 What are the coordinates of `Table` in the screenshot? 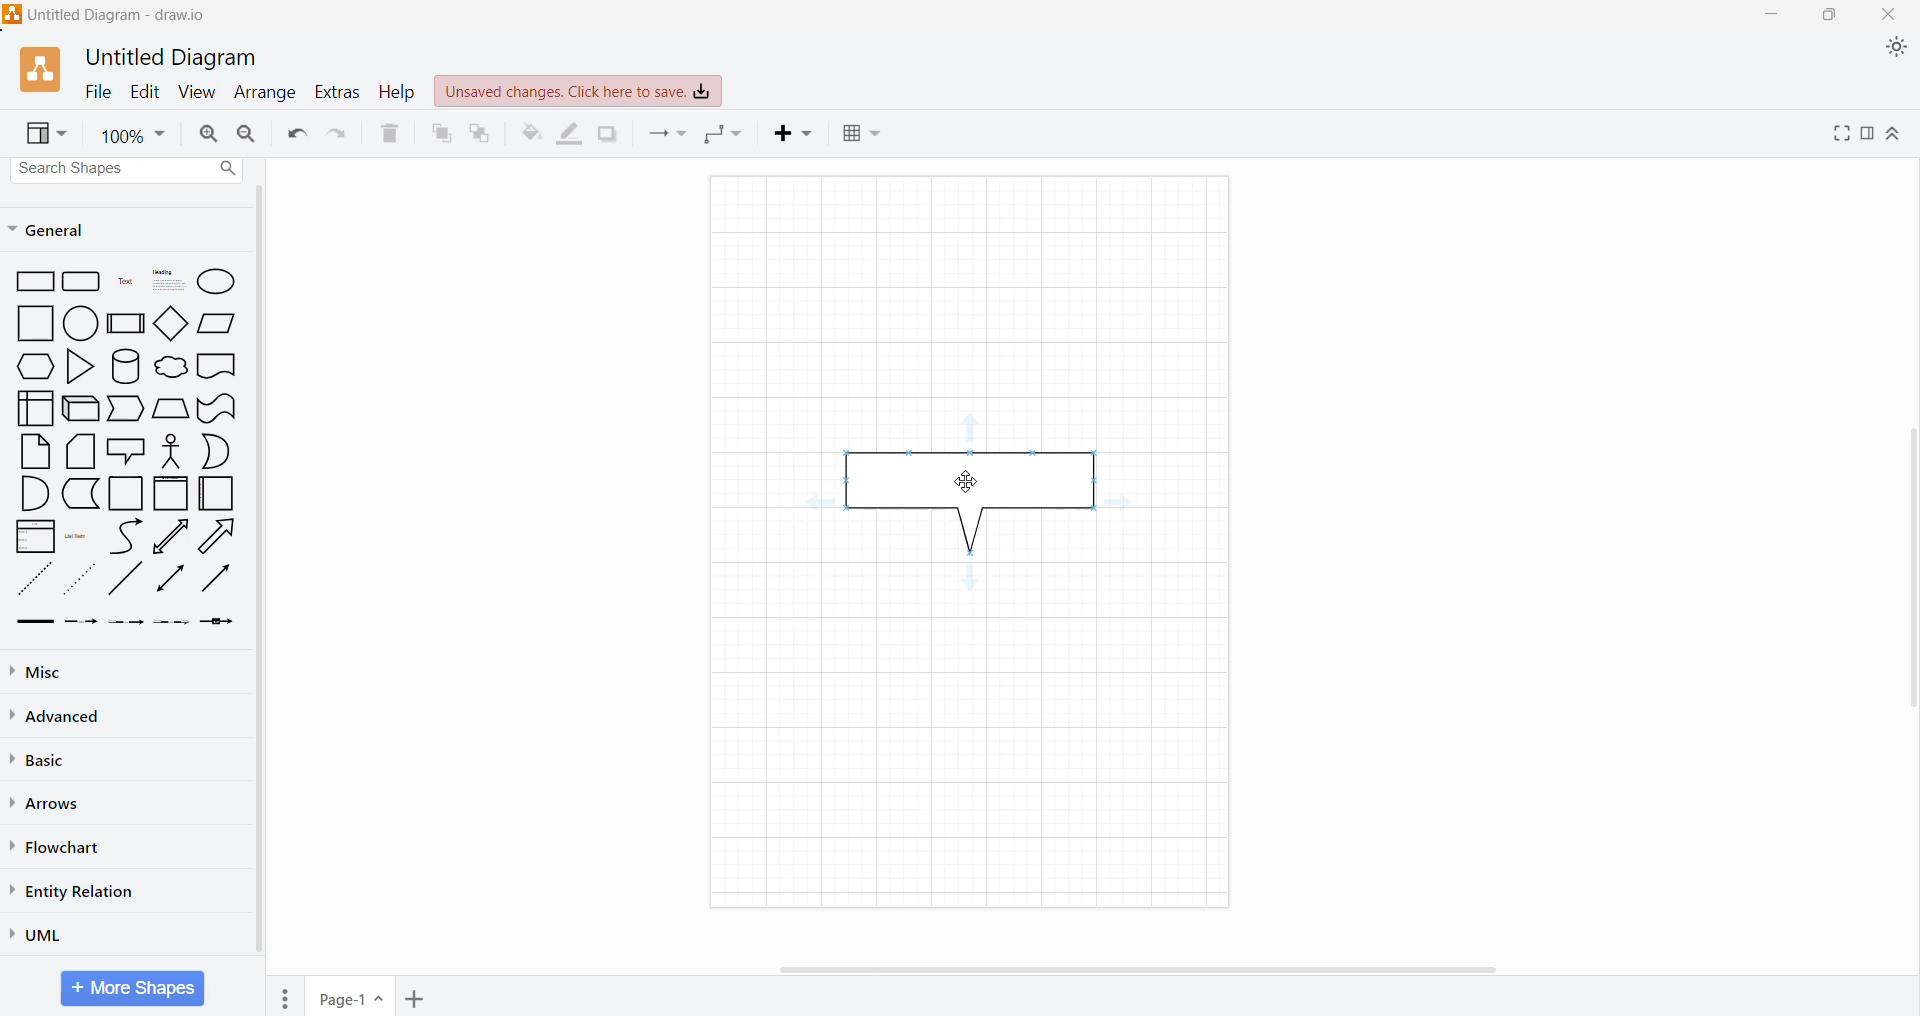 It's located at (865, 136).